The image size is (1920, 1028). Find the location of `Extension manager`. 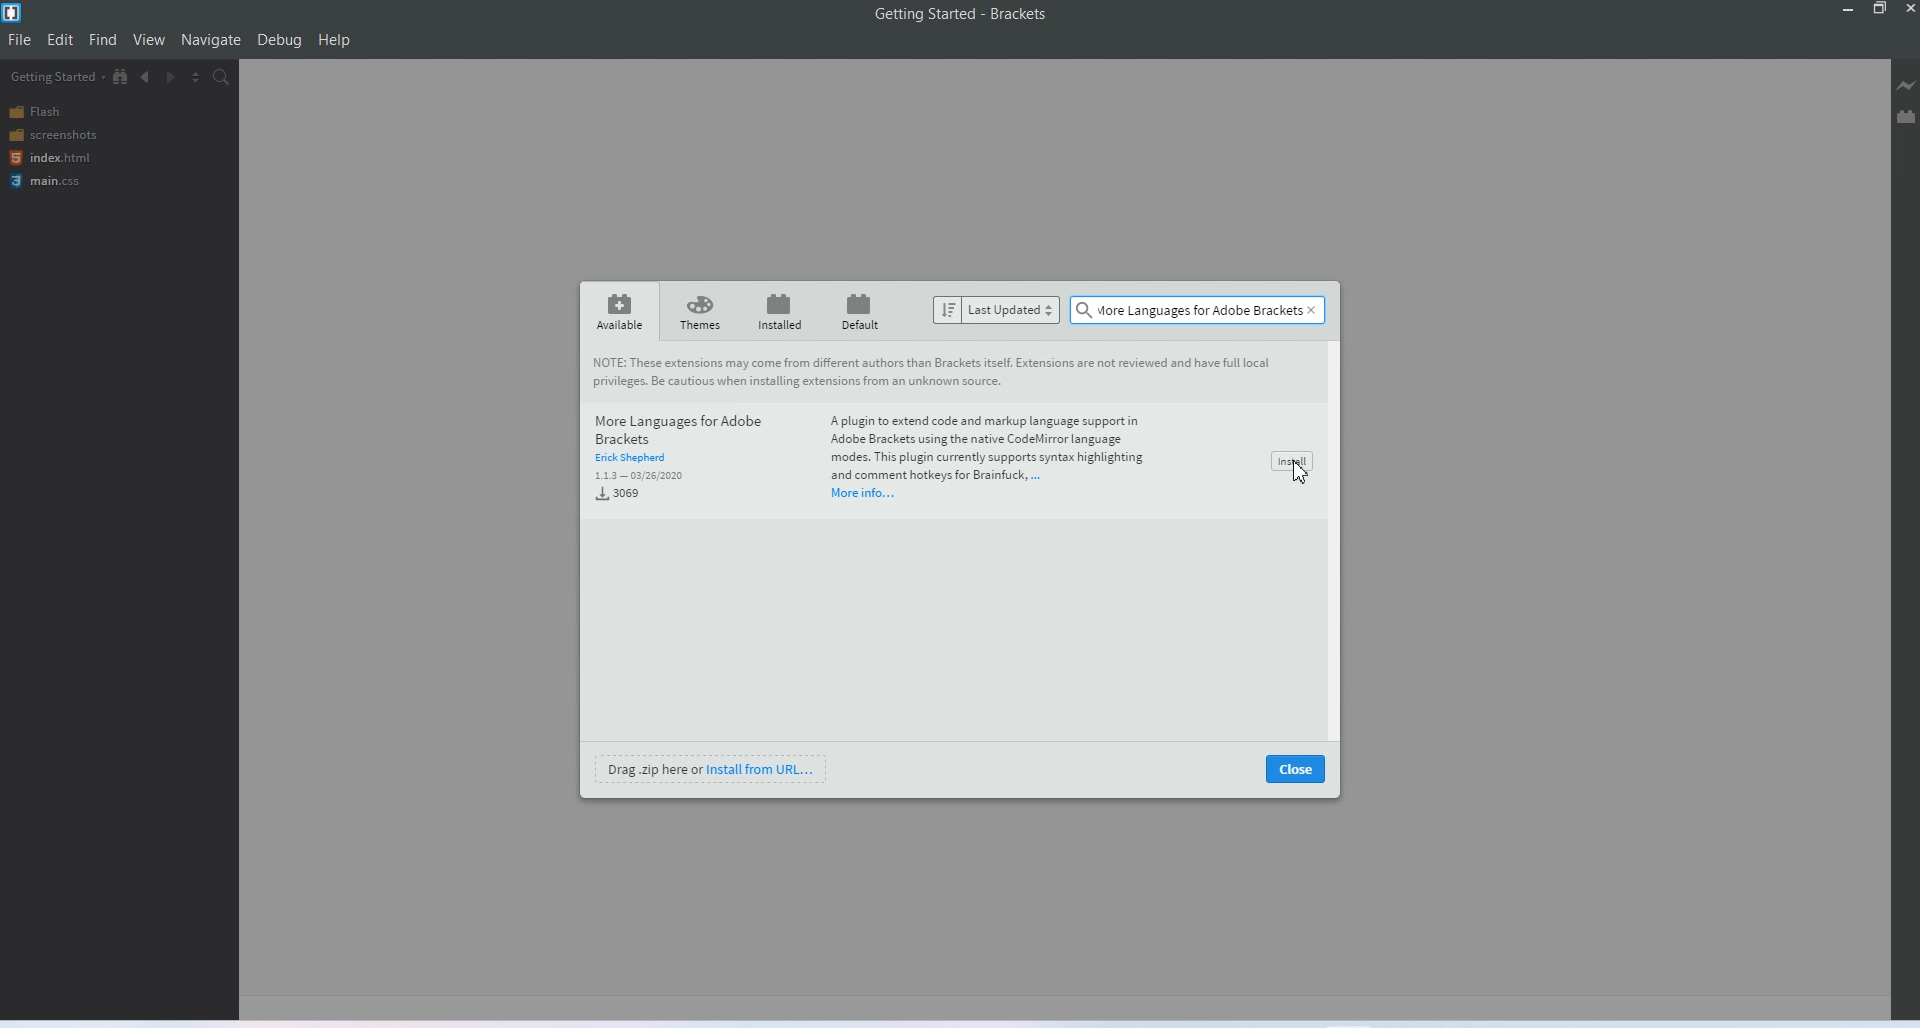

Extension manager is located at coordinates (1906, 116).